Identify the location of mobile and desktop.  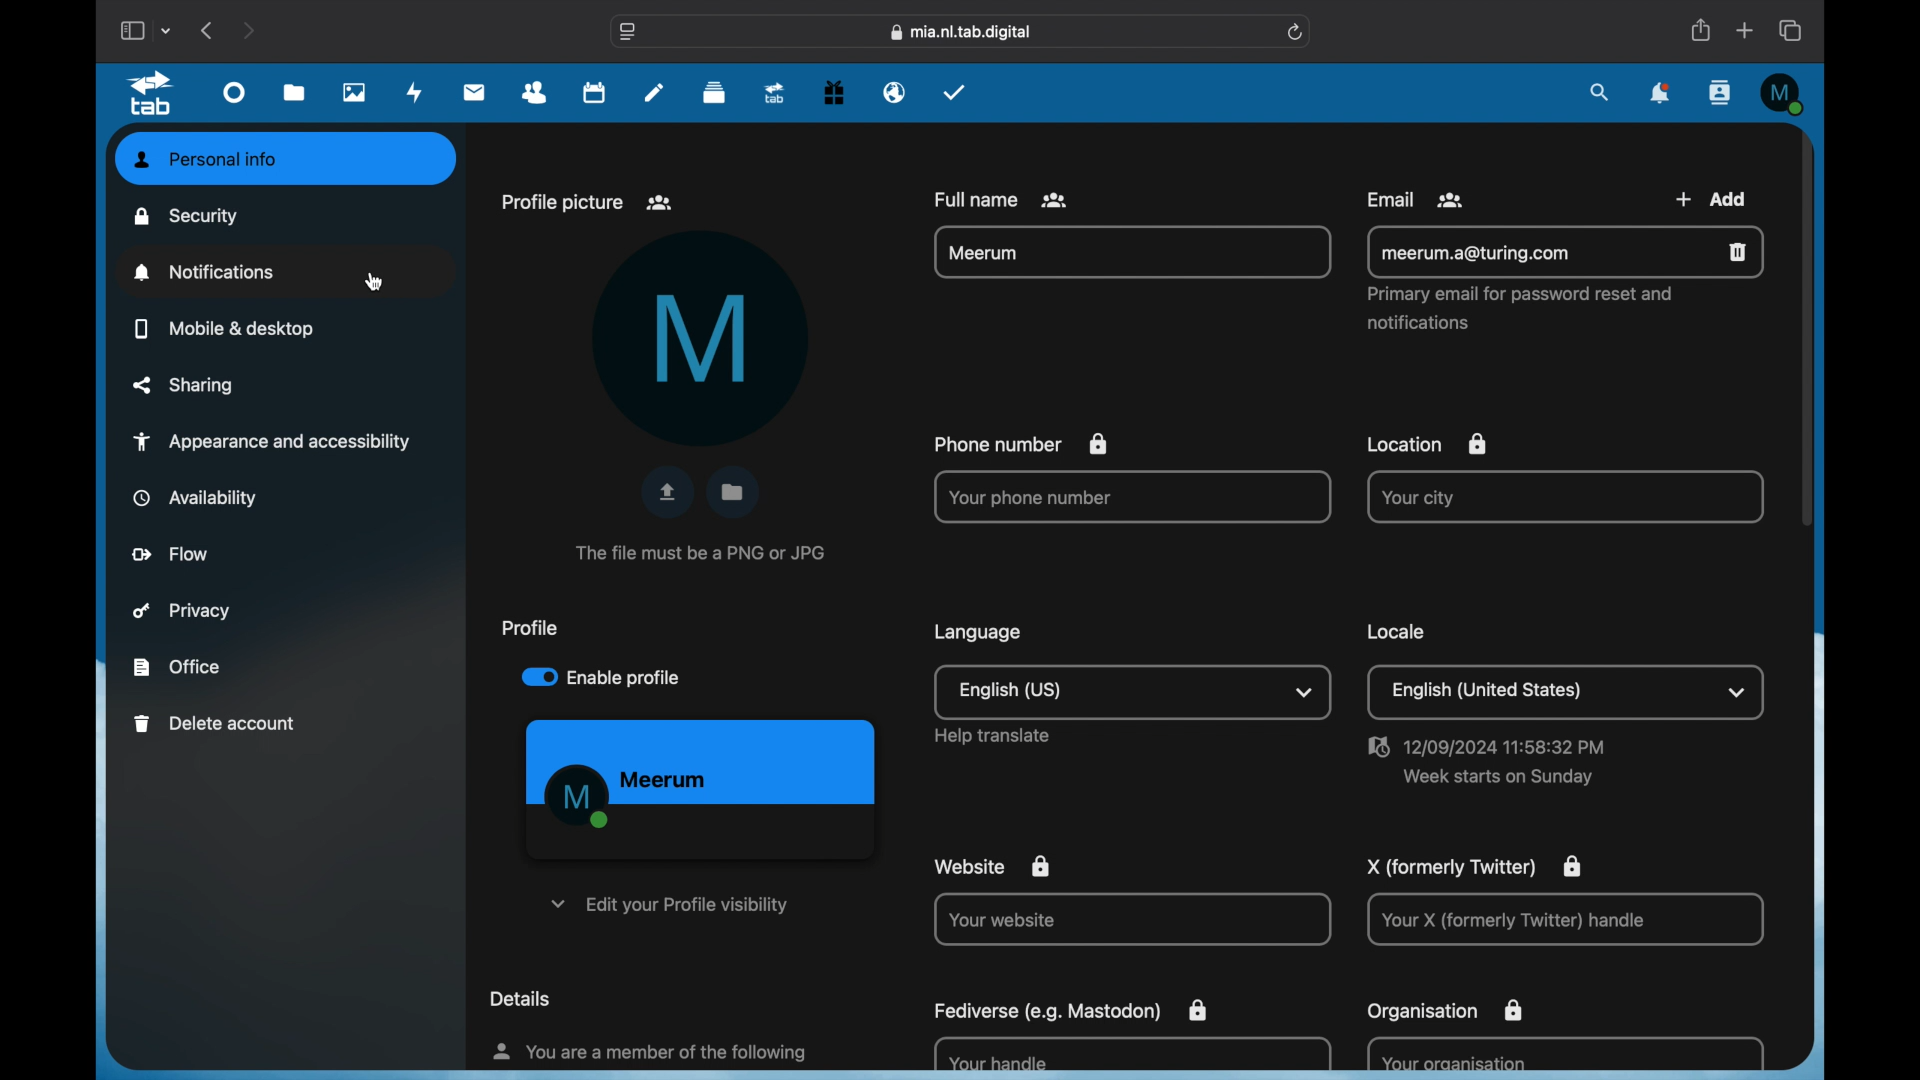
(224, 330).